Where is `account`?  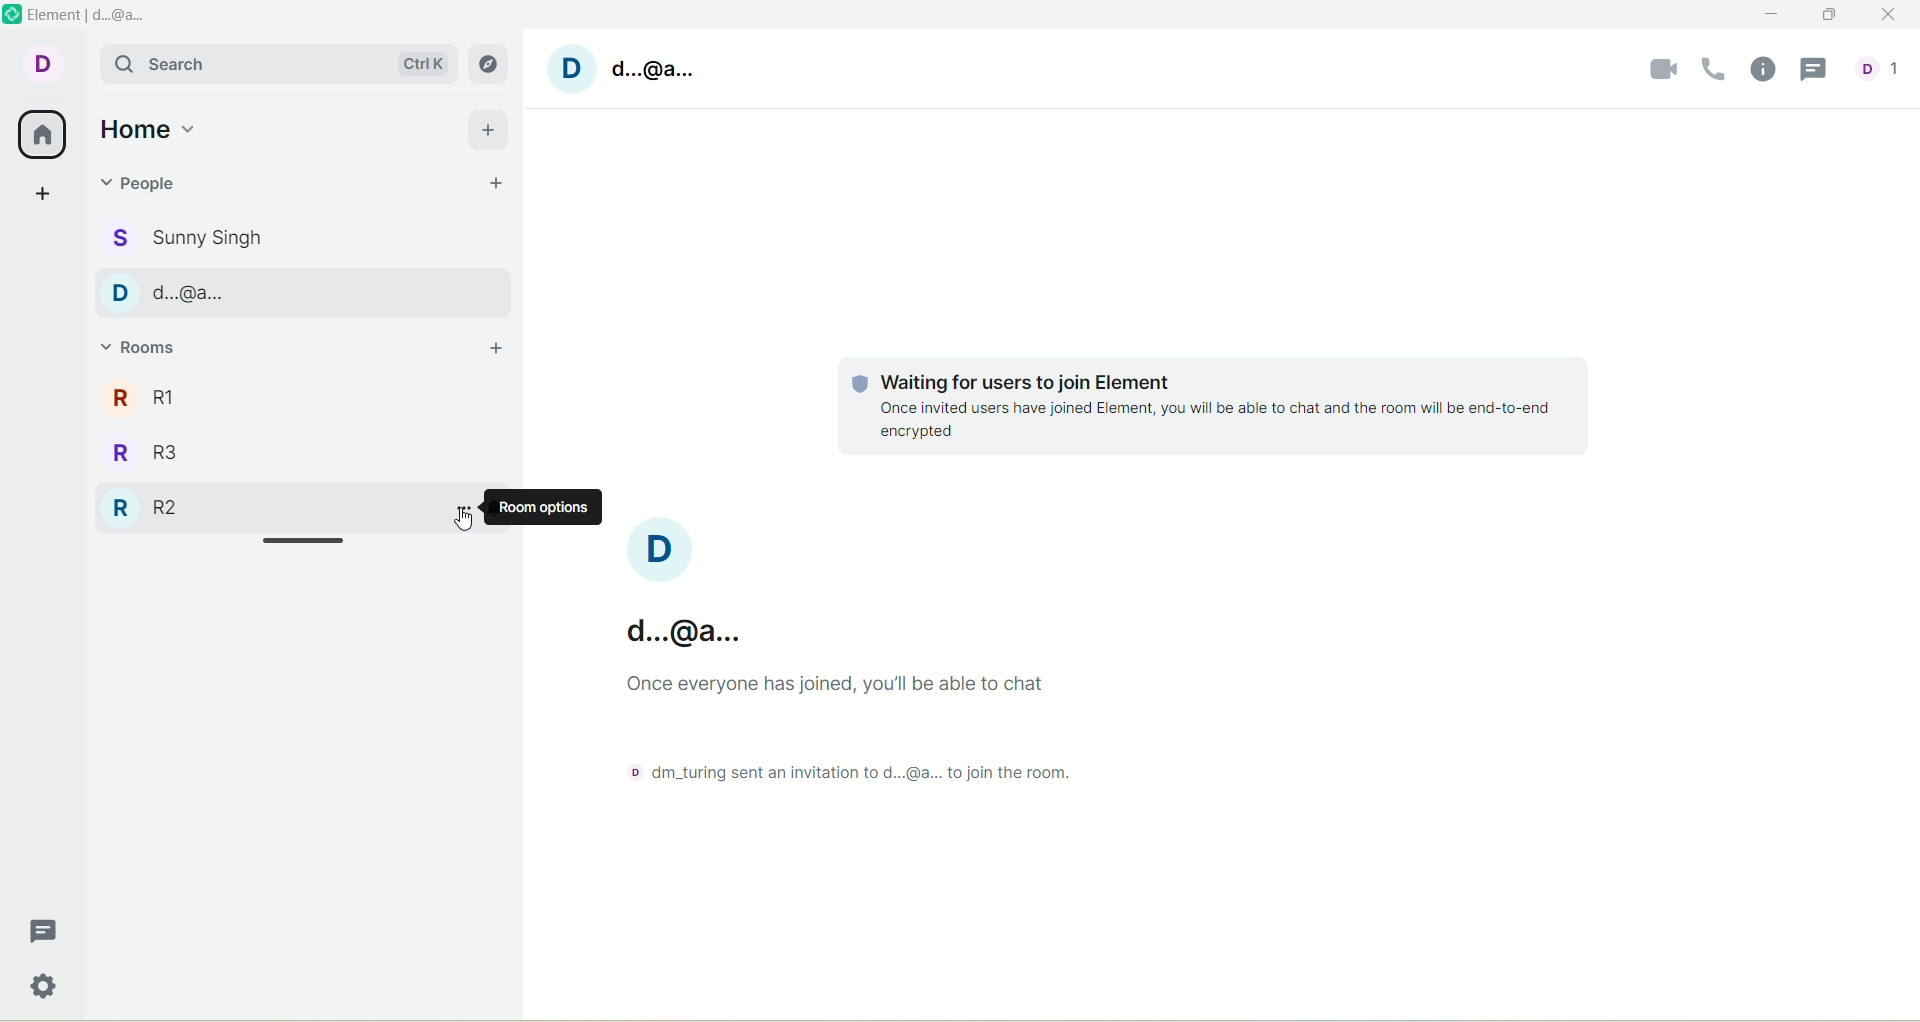
account is located at coordinates (41, 61).